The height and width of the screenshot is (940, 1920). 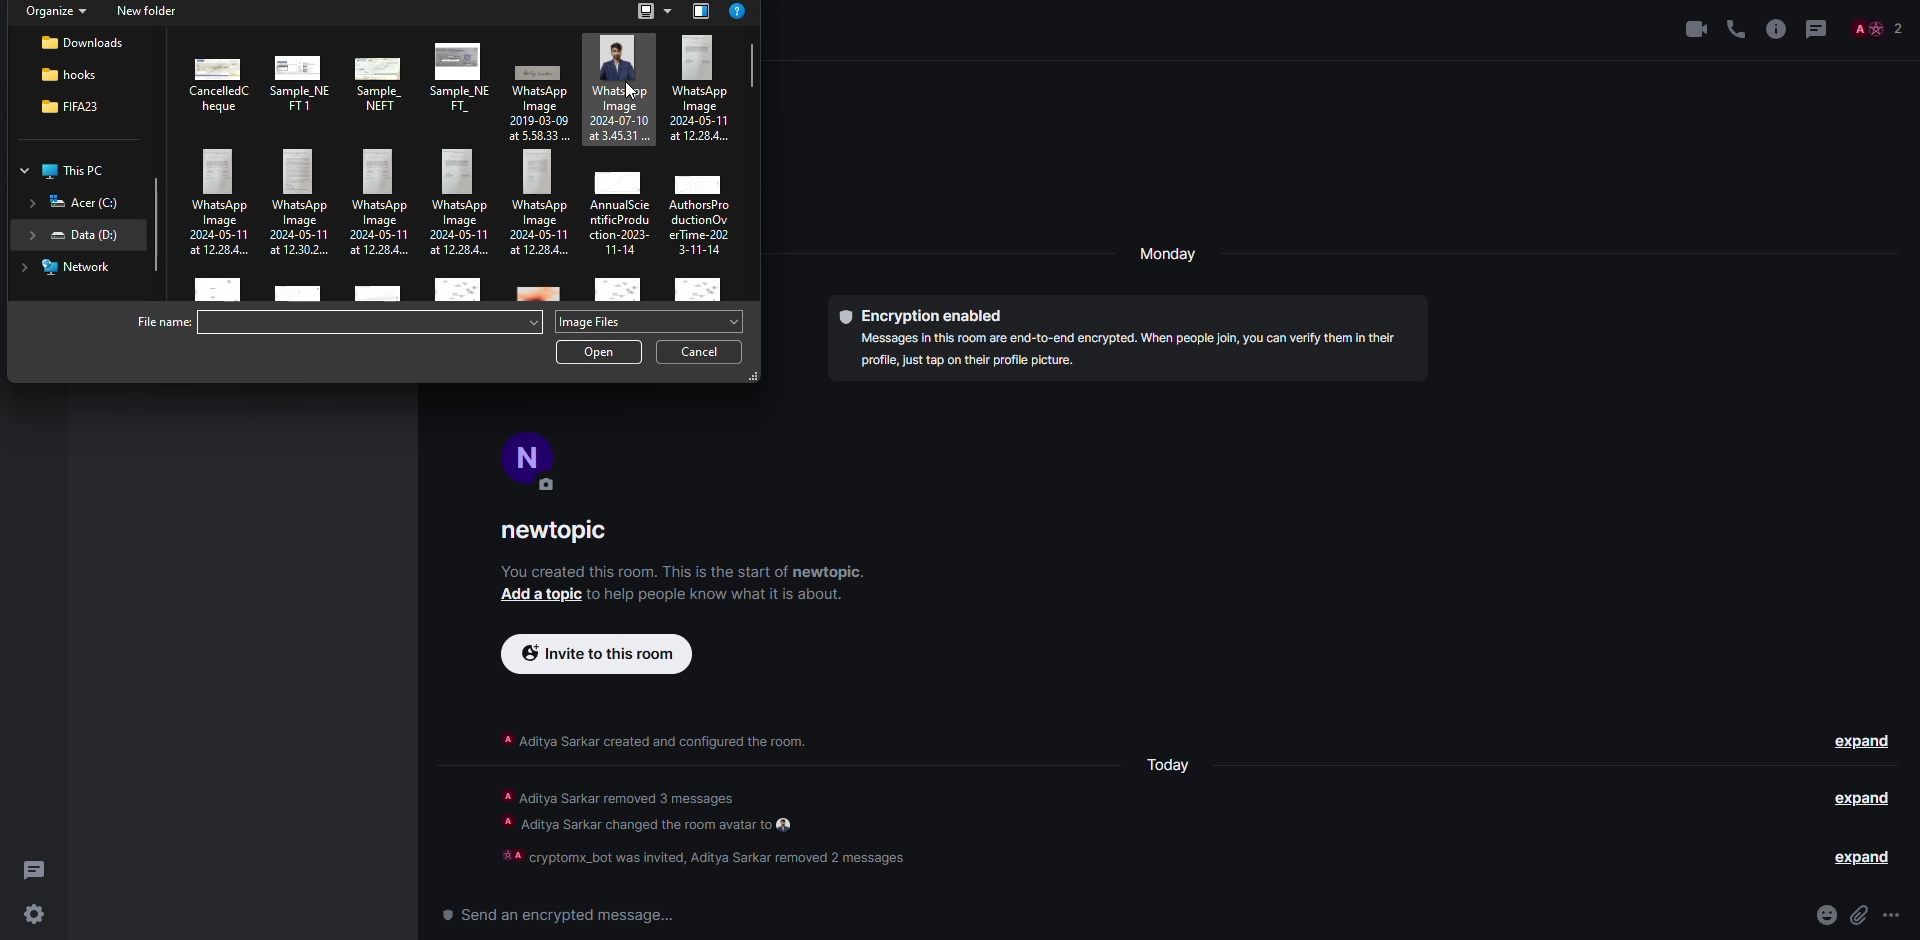 I want to click on click to select, so click(x=699, y=287).